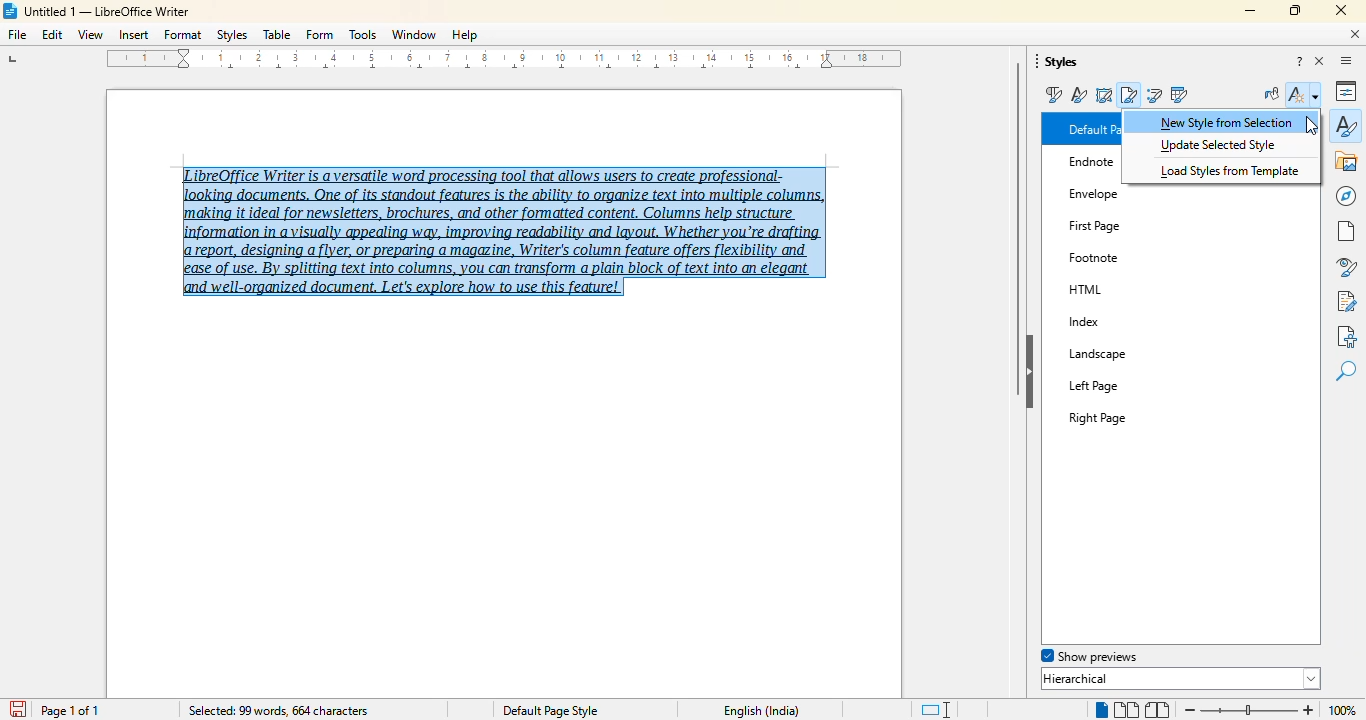  I want to click on zoom out, so click(1188, 709).